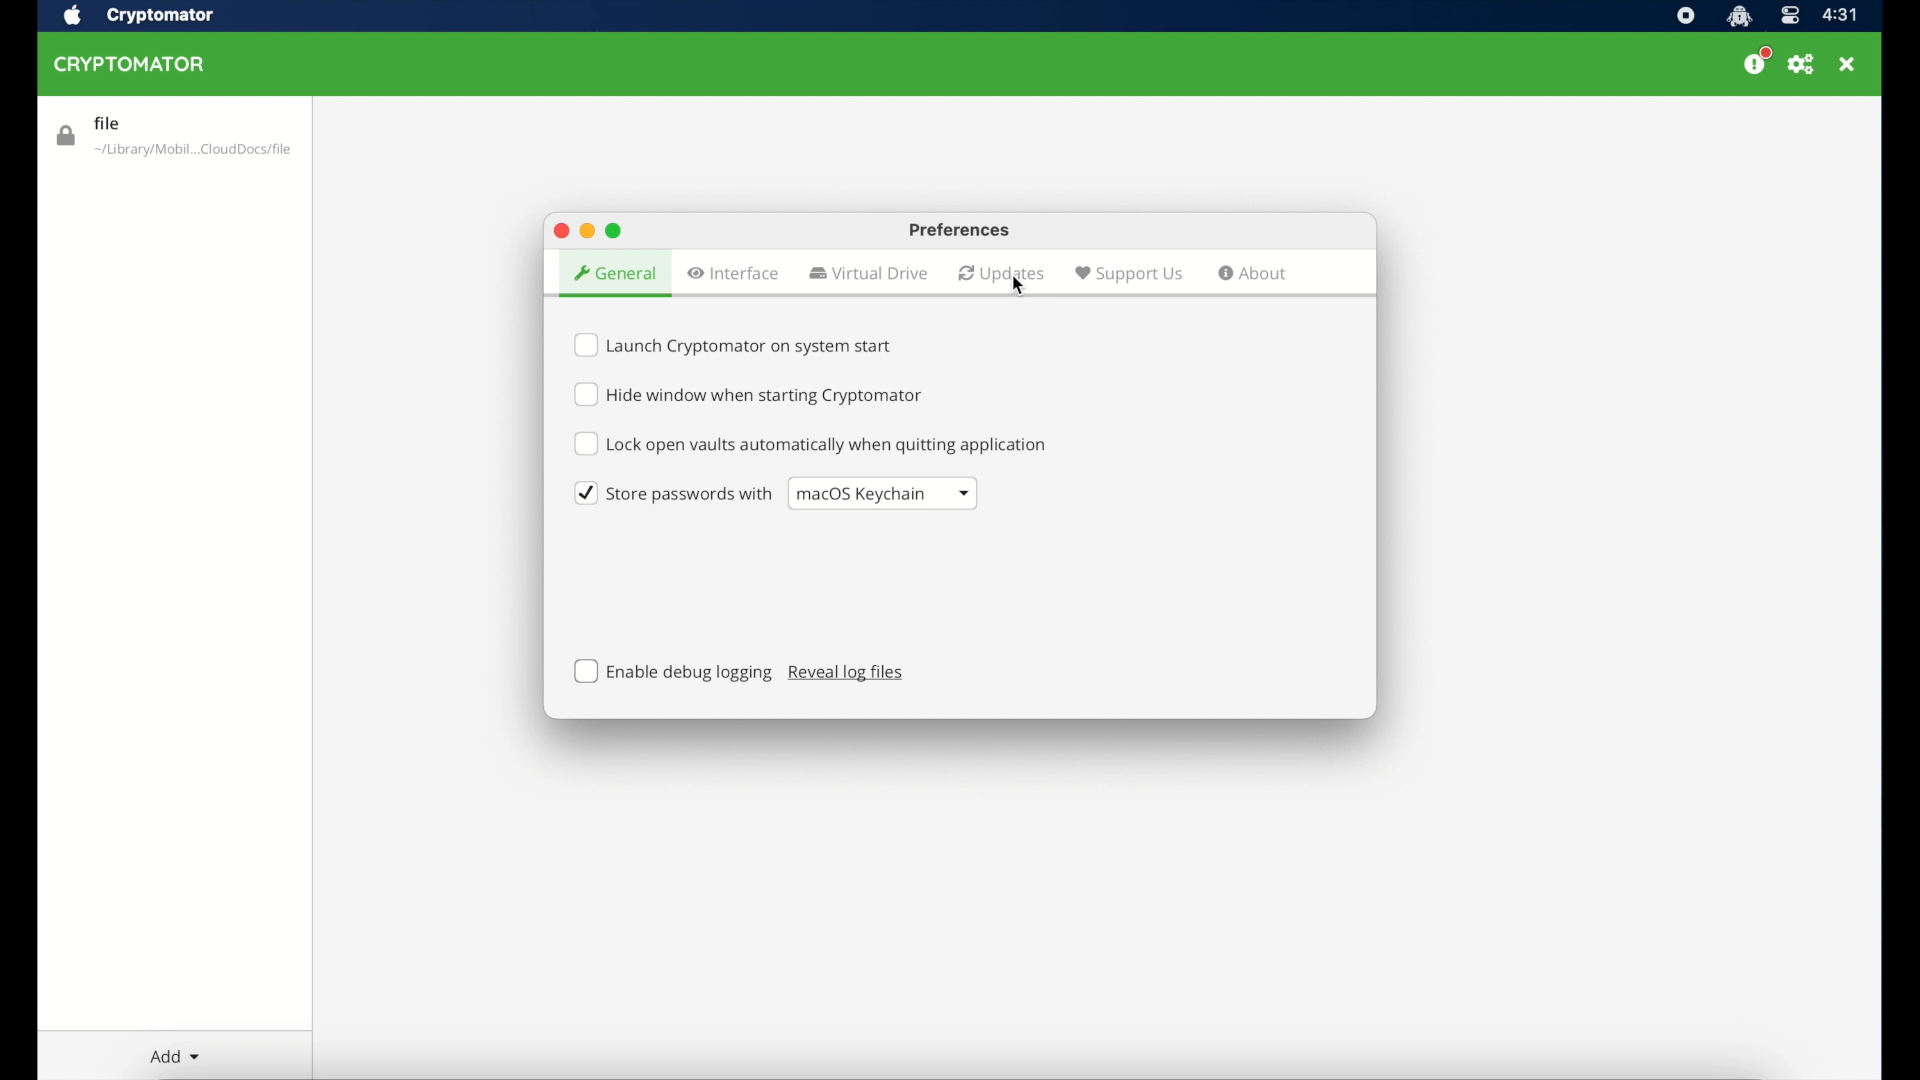  What do you see at coordinates (1129, 273) in the screenshot?
I see `suport us` at bounding box center [1129, 273].